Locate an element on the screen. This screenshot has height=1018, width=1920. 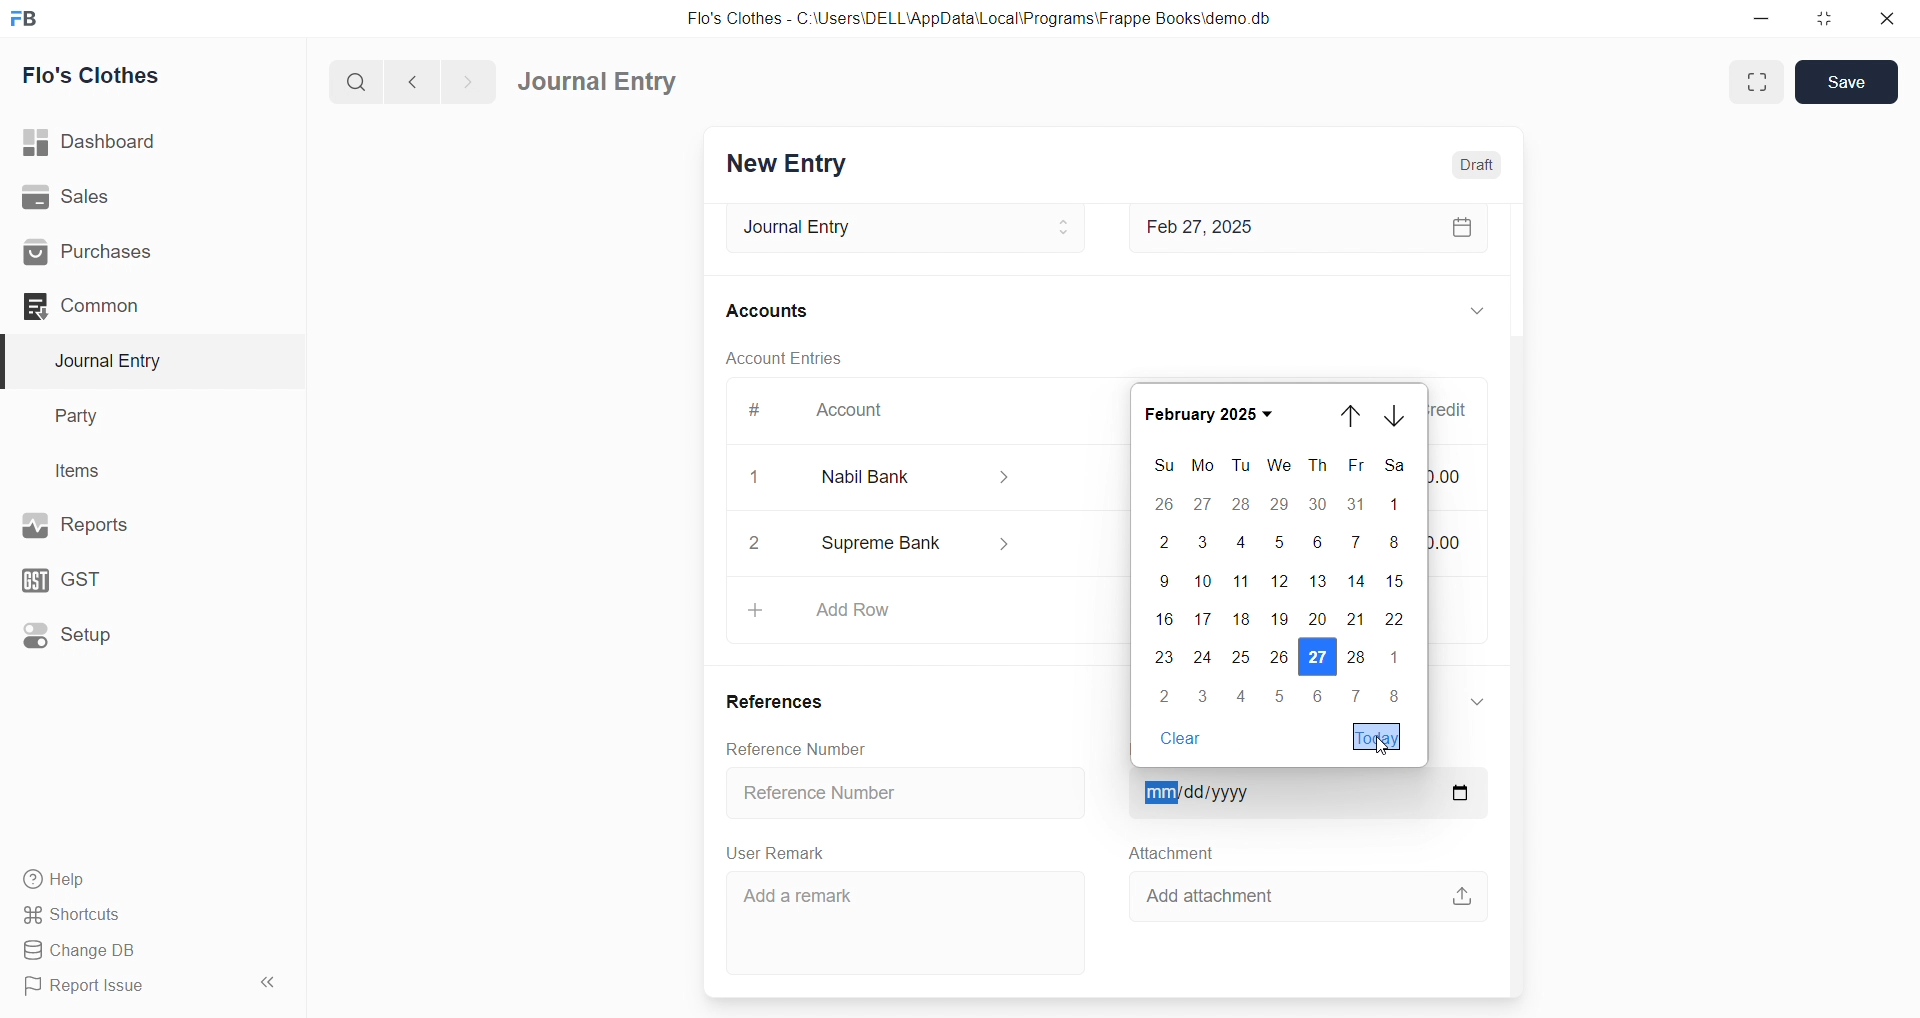
Fit window is located at coordinates (1754, 82).